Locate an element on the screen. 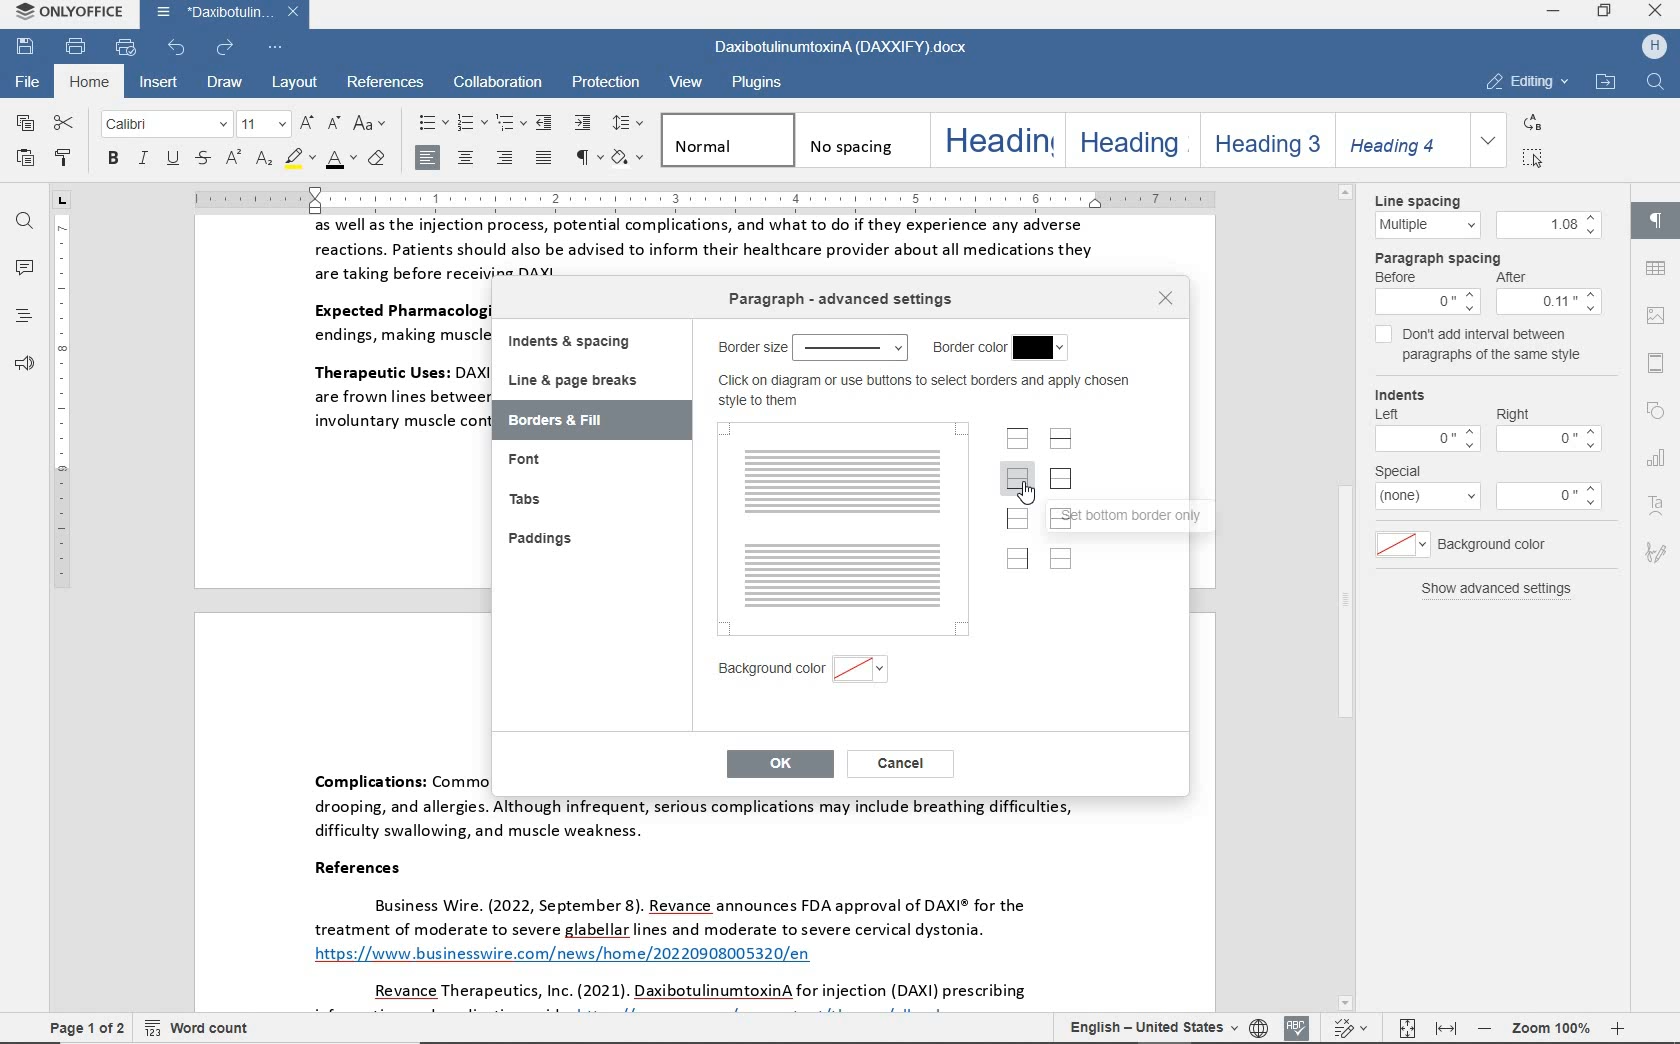  set outer borders and inner lines is located at coordinates (1063, 516).